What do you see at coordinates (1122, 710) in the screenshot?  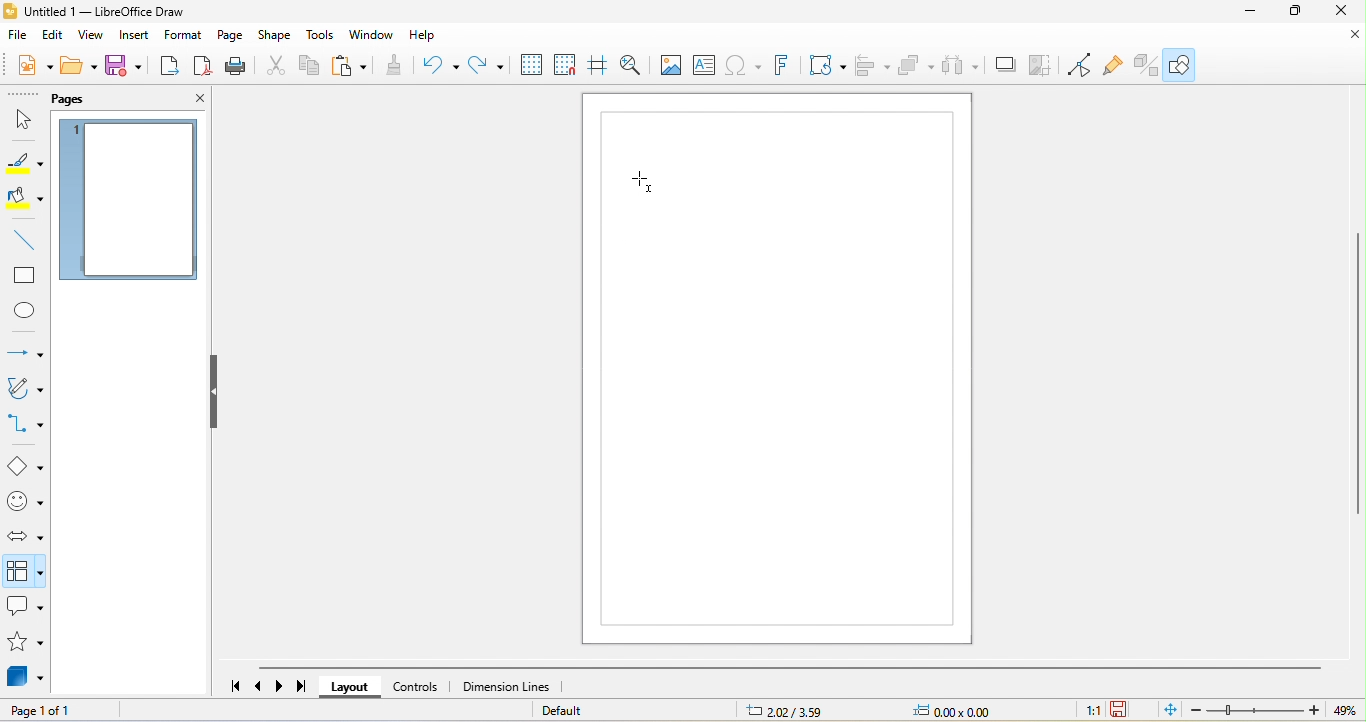 I see `the document has been modified.click to save the document` at bounding box center [1122, 710].